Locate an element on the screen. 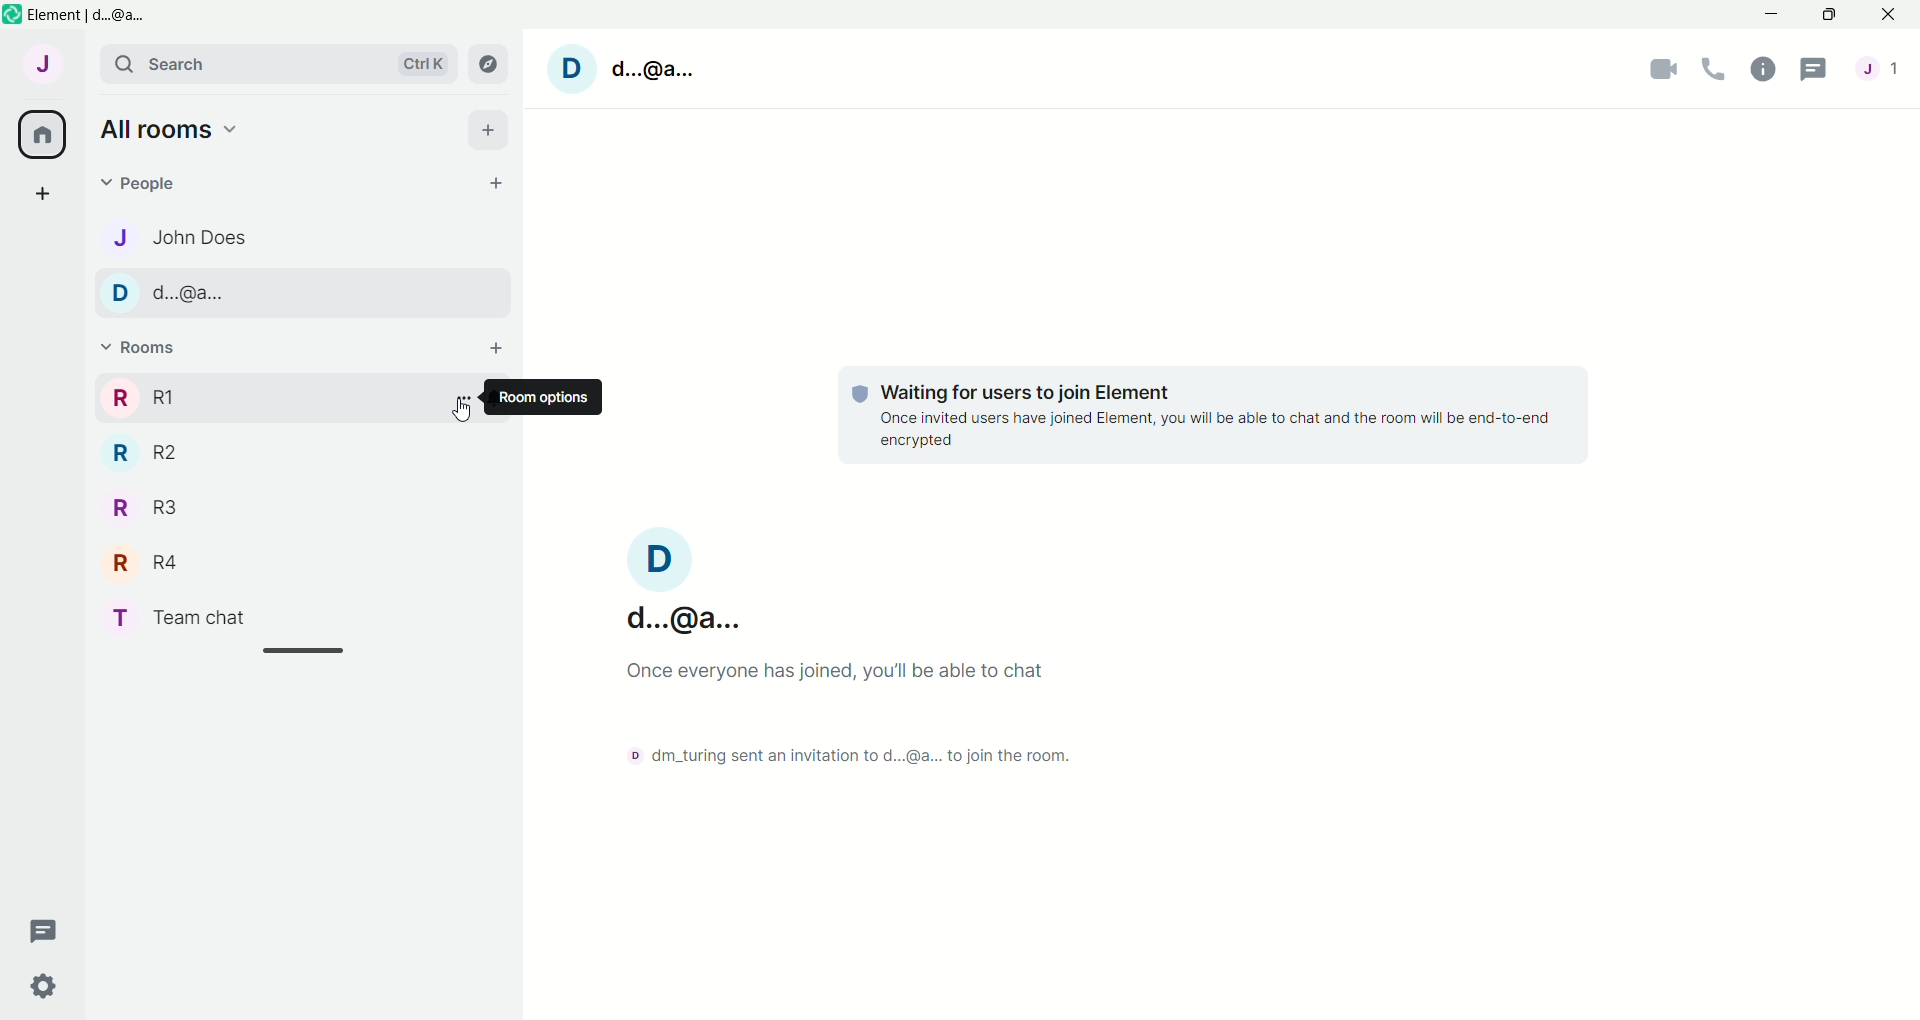 Image resolution: width=1920 pixels, height=1020 pixels. d...@a...Ince everyone has joined, you'll be able to chat> dm_turing sent an invitation to d...@a... to join the room. is located at coordinates (858, 688).